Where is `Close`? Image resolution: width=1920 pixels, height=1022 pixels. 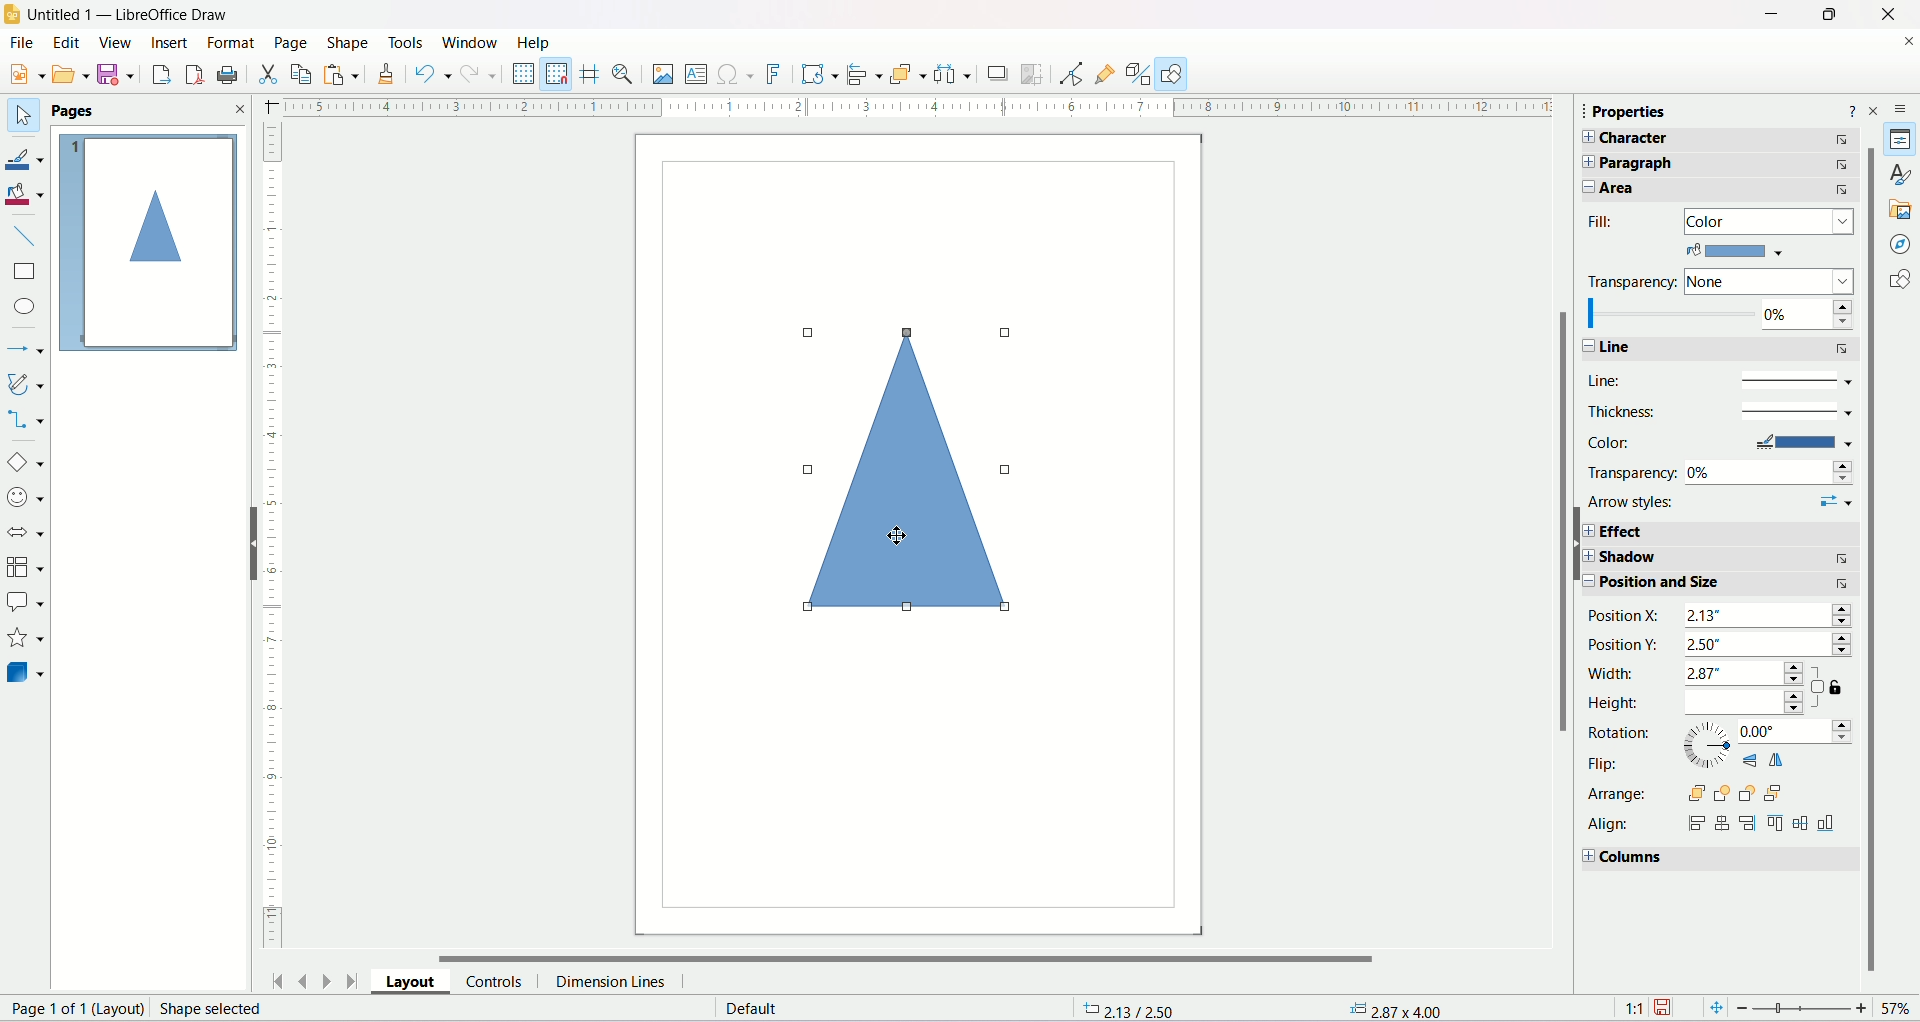
Close is located at coordinates (235, 108).